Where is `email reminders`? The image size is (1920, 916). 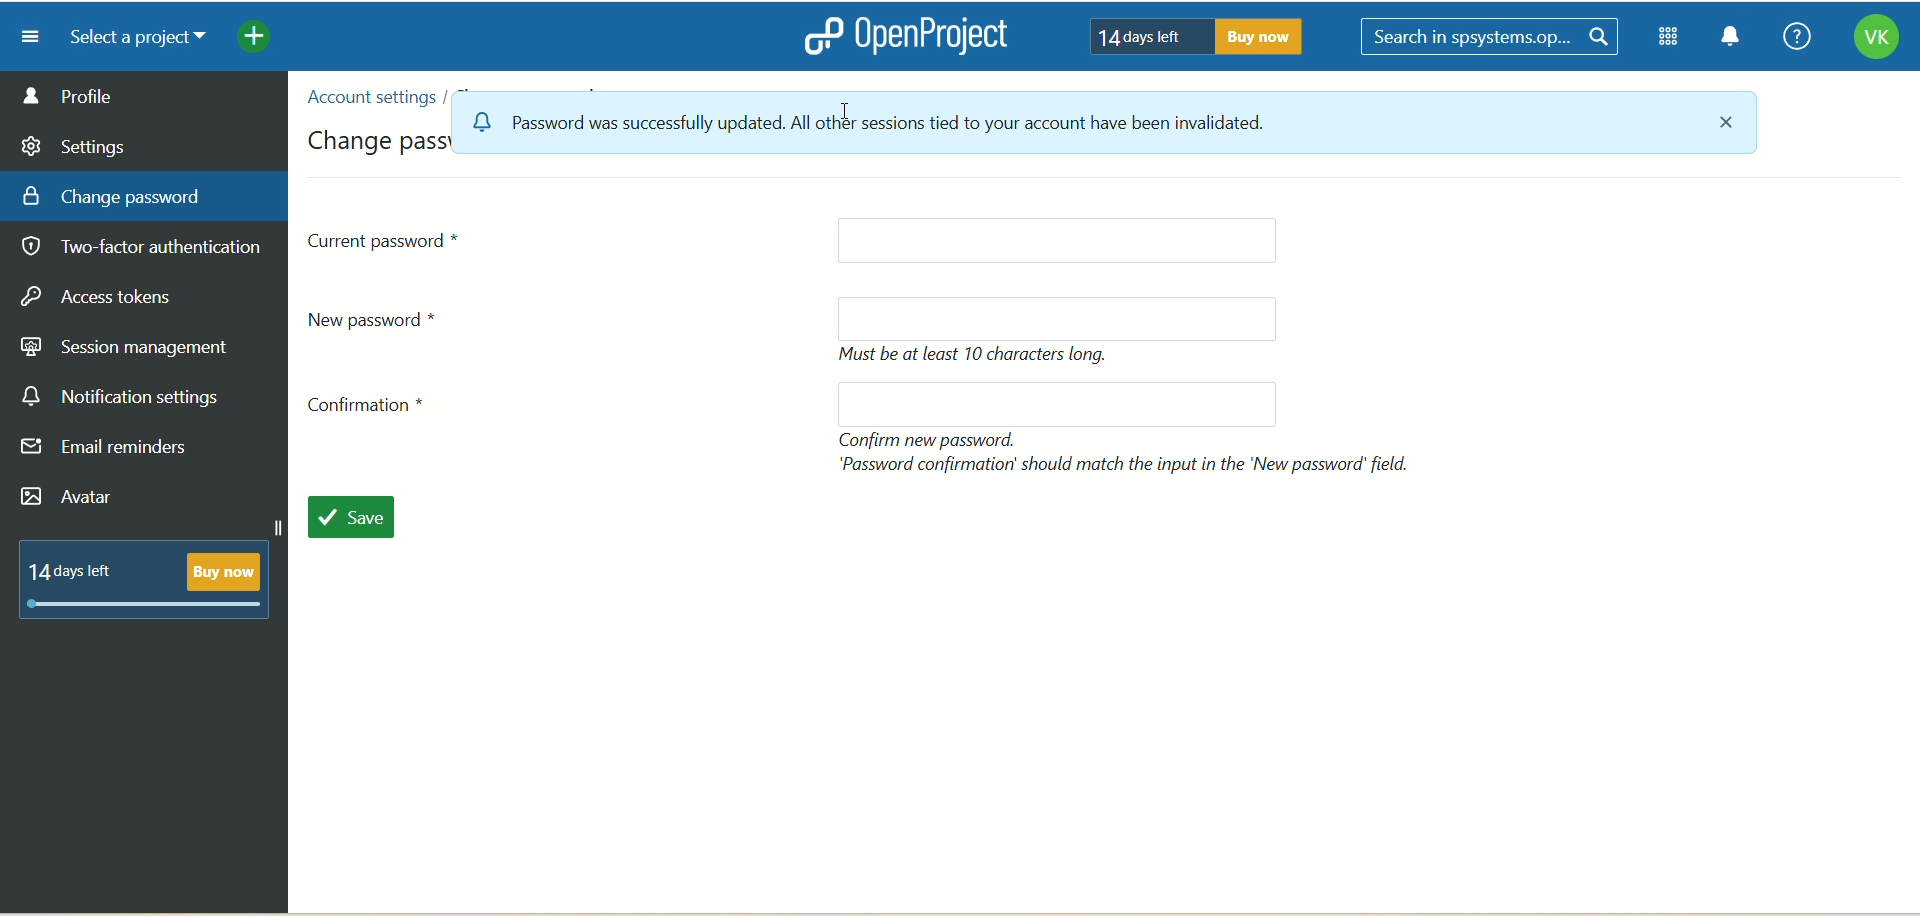 email reminders is located at coordinates (110, 451).